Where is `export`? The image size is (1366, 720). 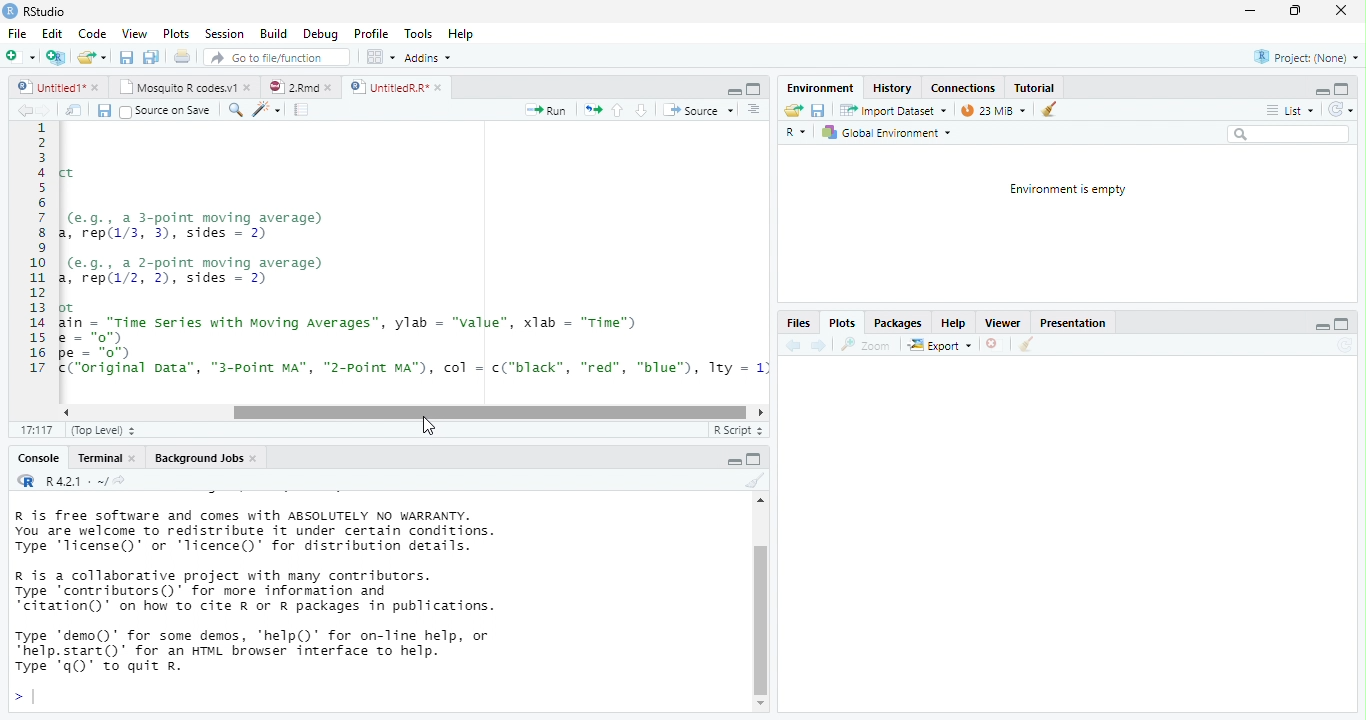 export is located at coordinates (939, 346).